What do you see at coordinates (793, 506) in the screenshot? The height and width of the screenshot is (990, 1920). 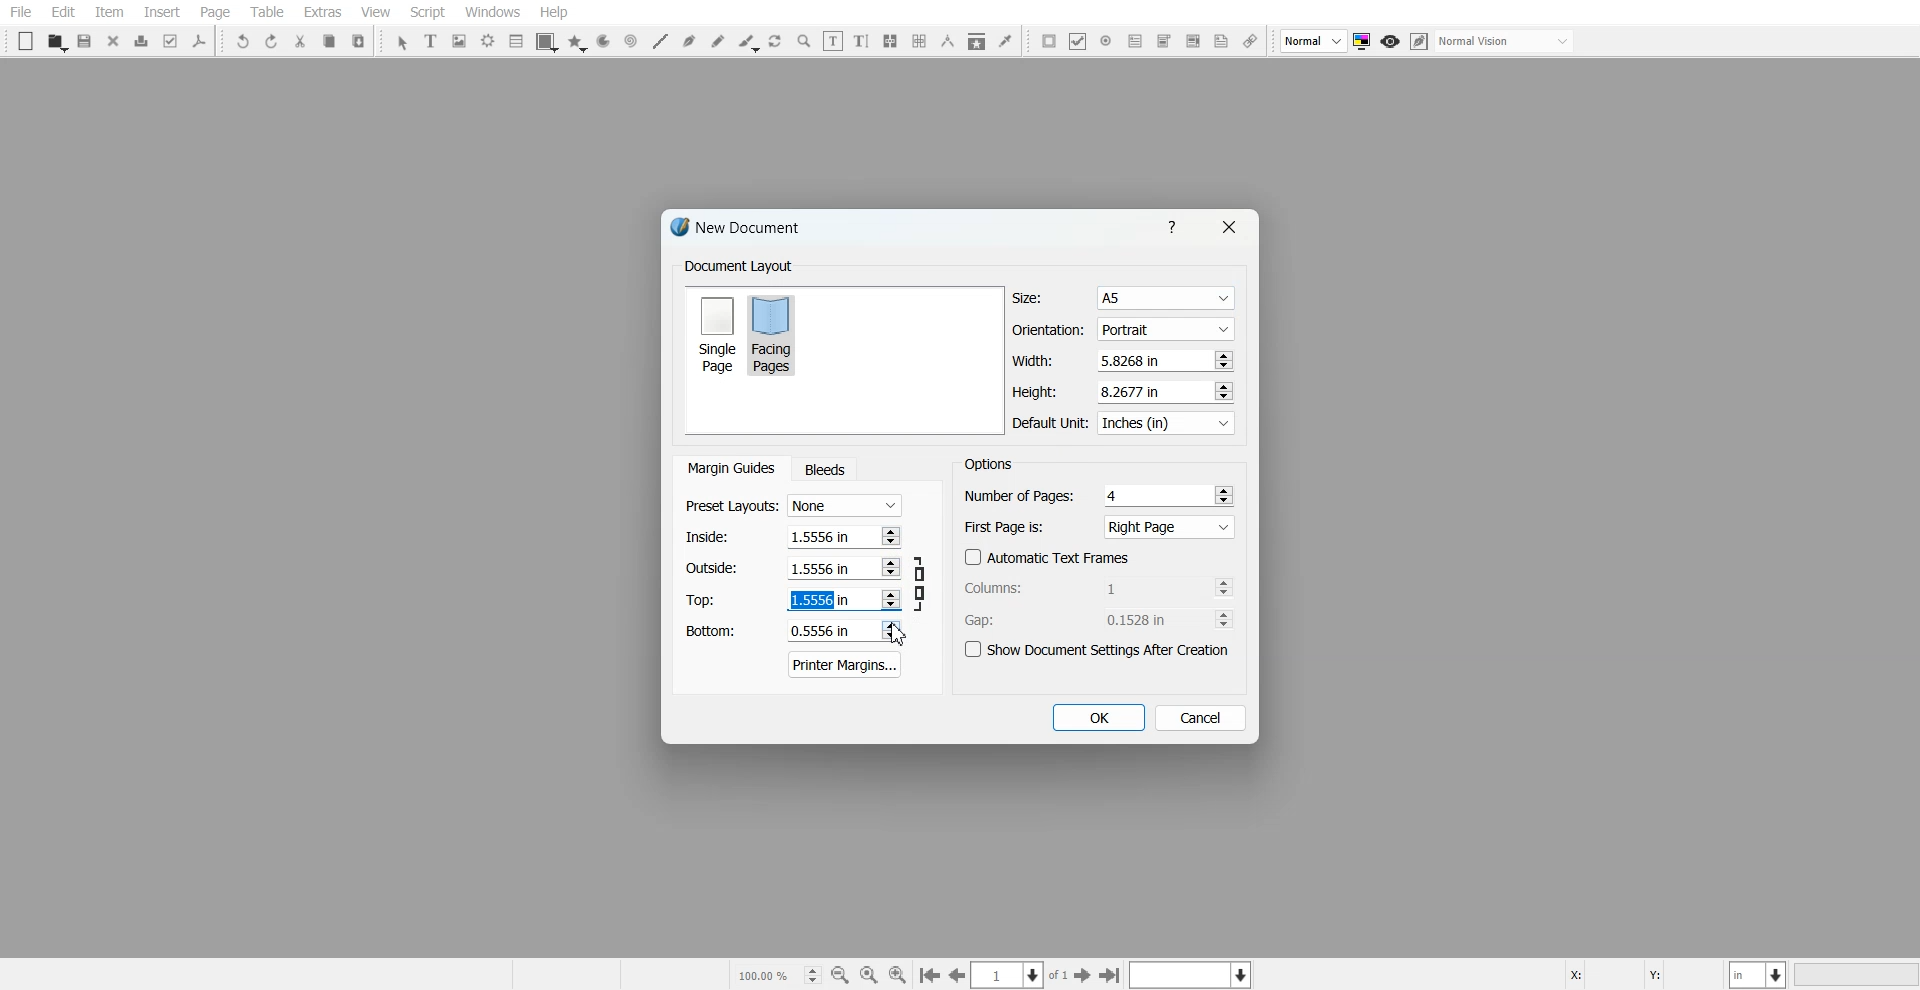 I see `Preset Layout` at bounding box center [793, 506].